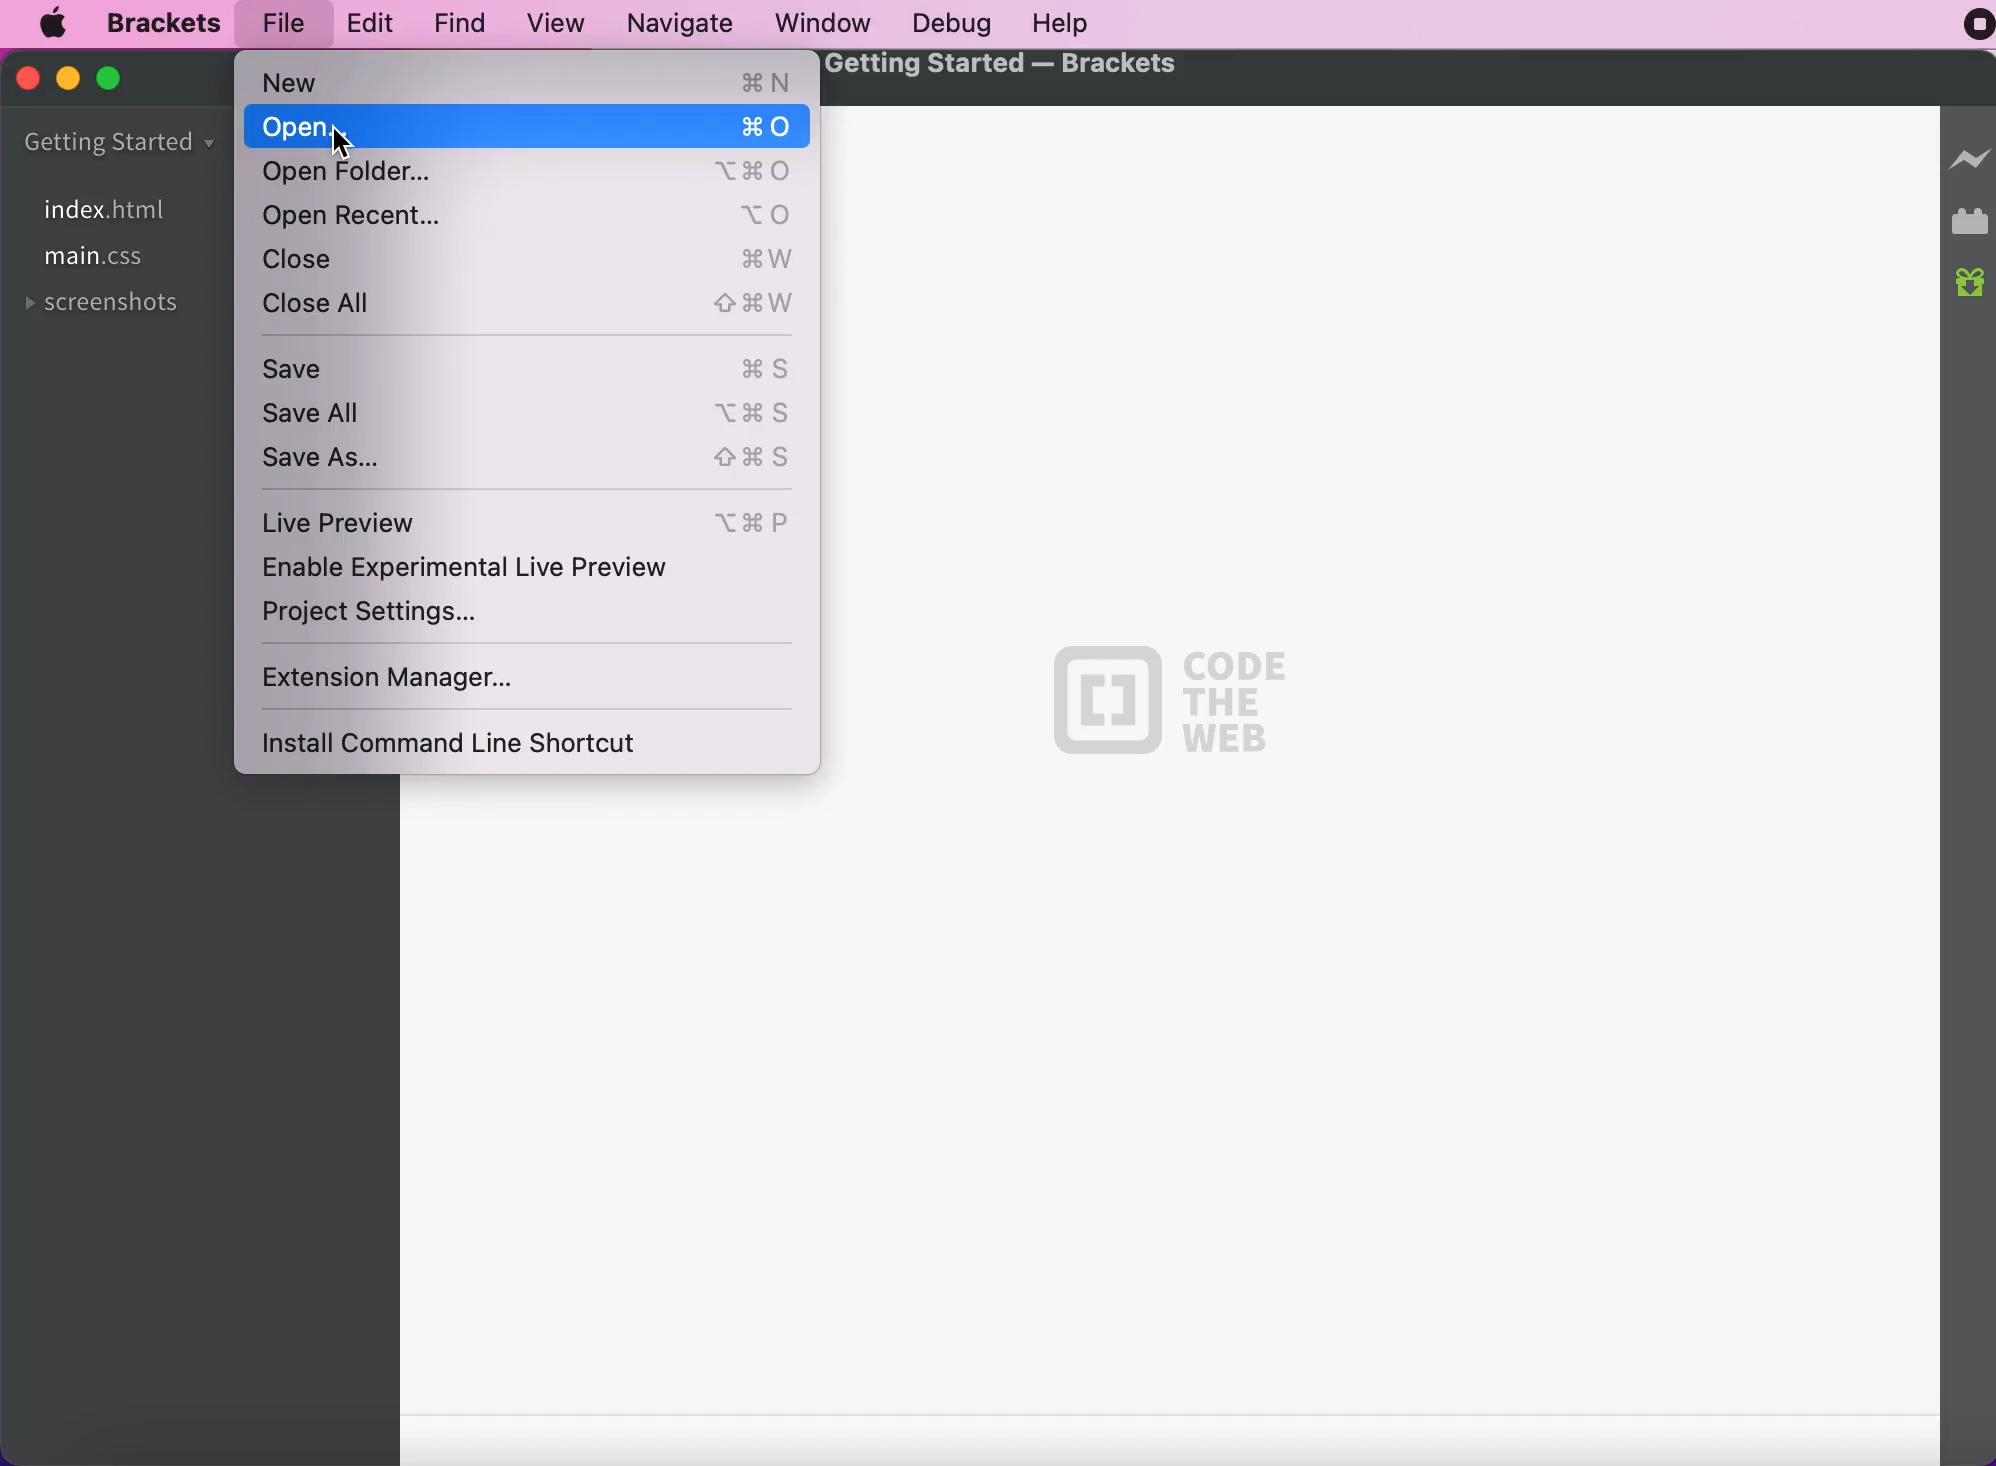 Image resolution: width=1996 pixels, height=1466 pixels. I want to click on minimize, so click(69, 83).